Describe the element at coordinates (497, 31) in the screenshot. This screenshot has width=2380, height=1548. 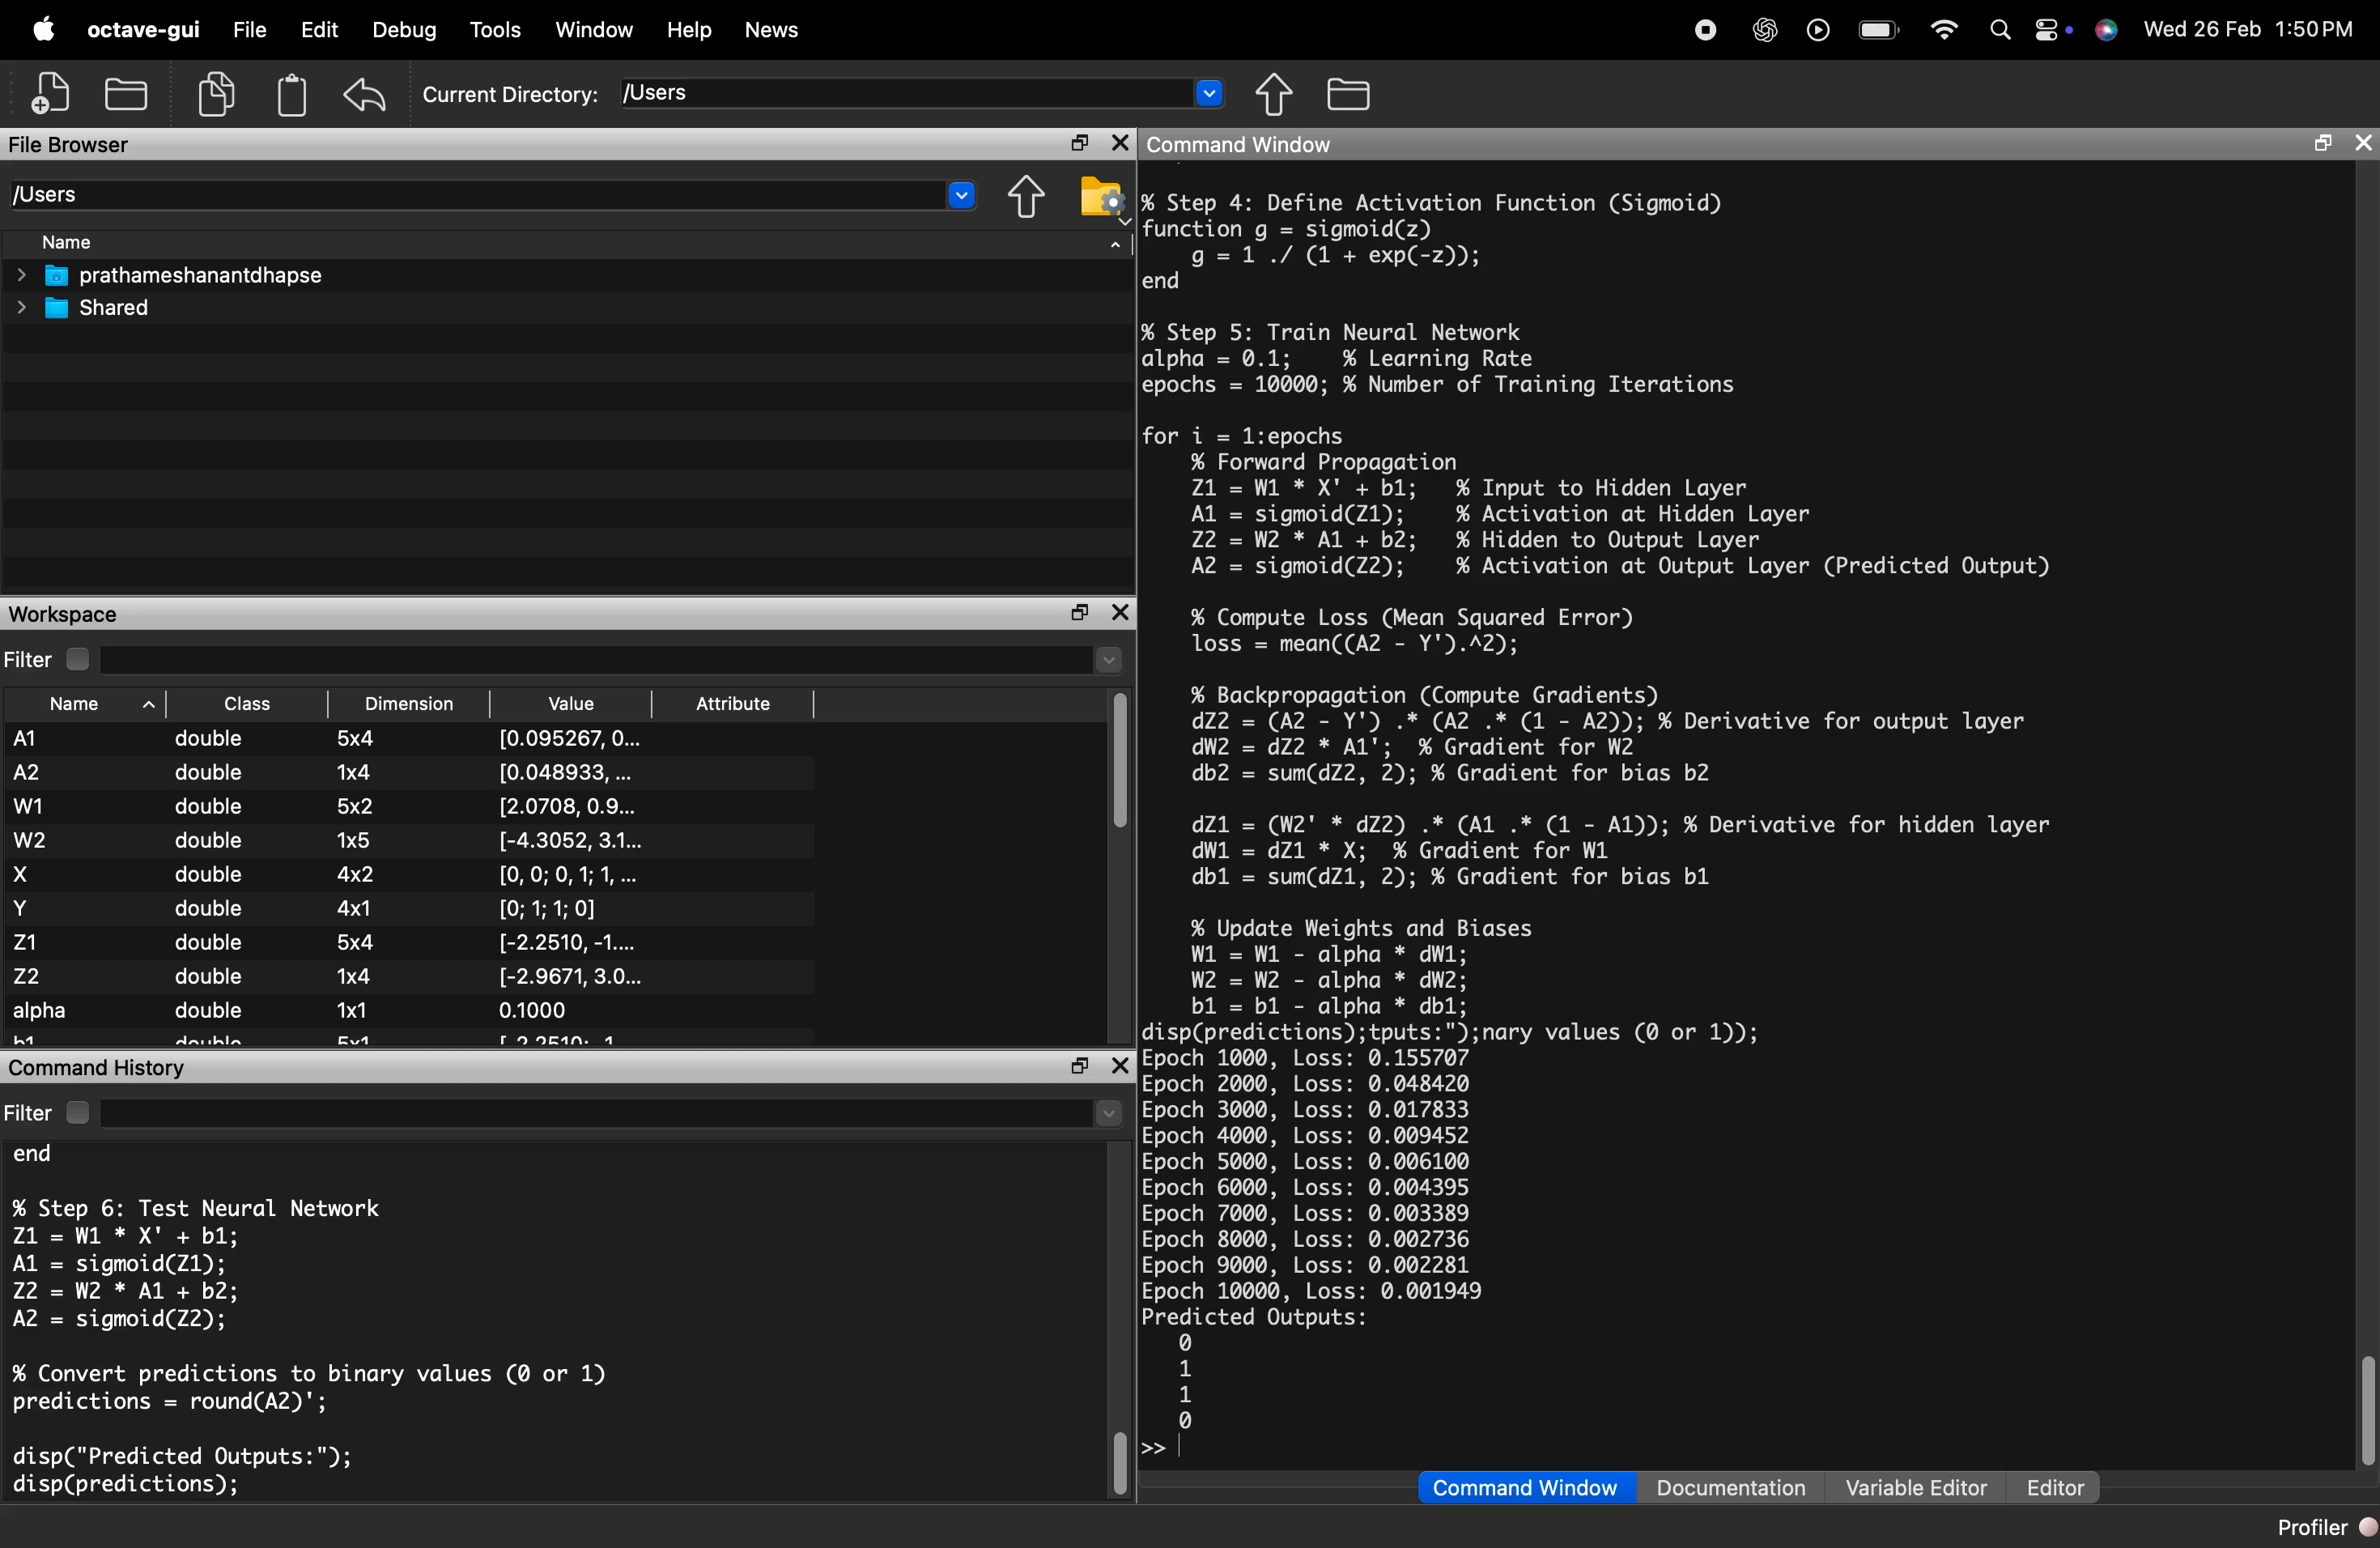
I see `Tools` at that location.